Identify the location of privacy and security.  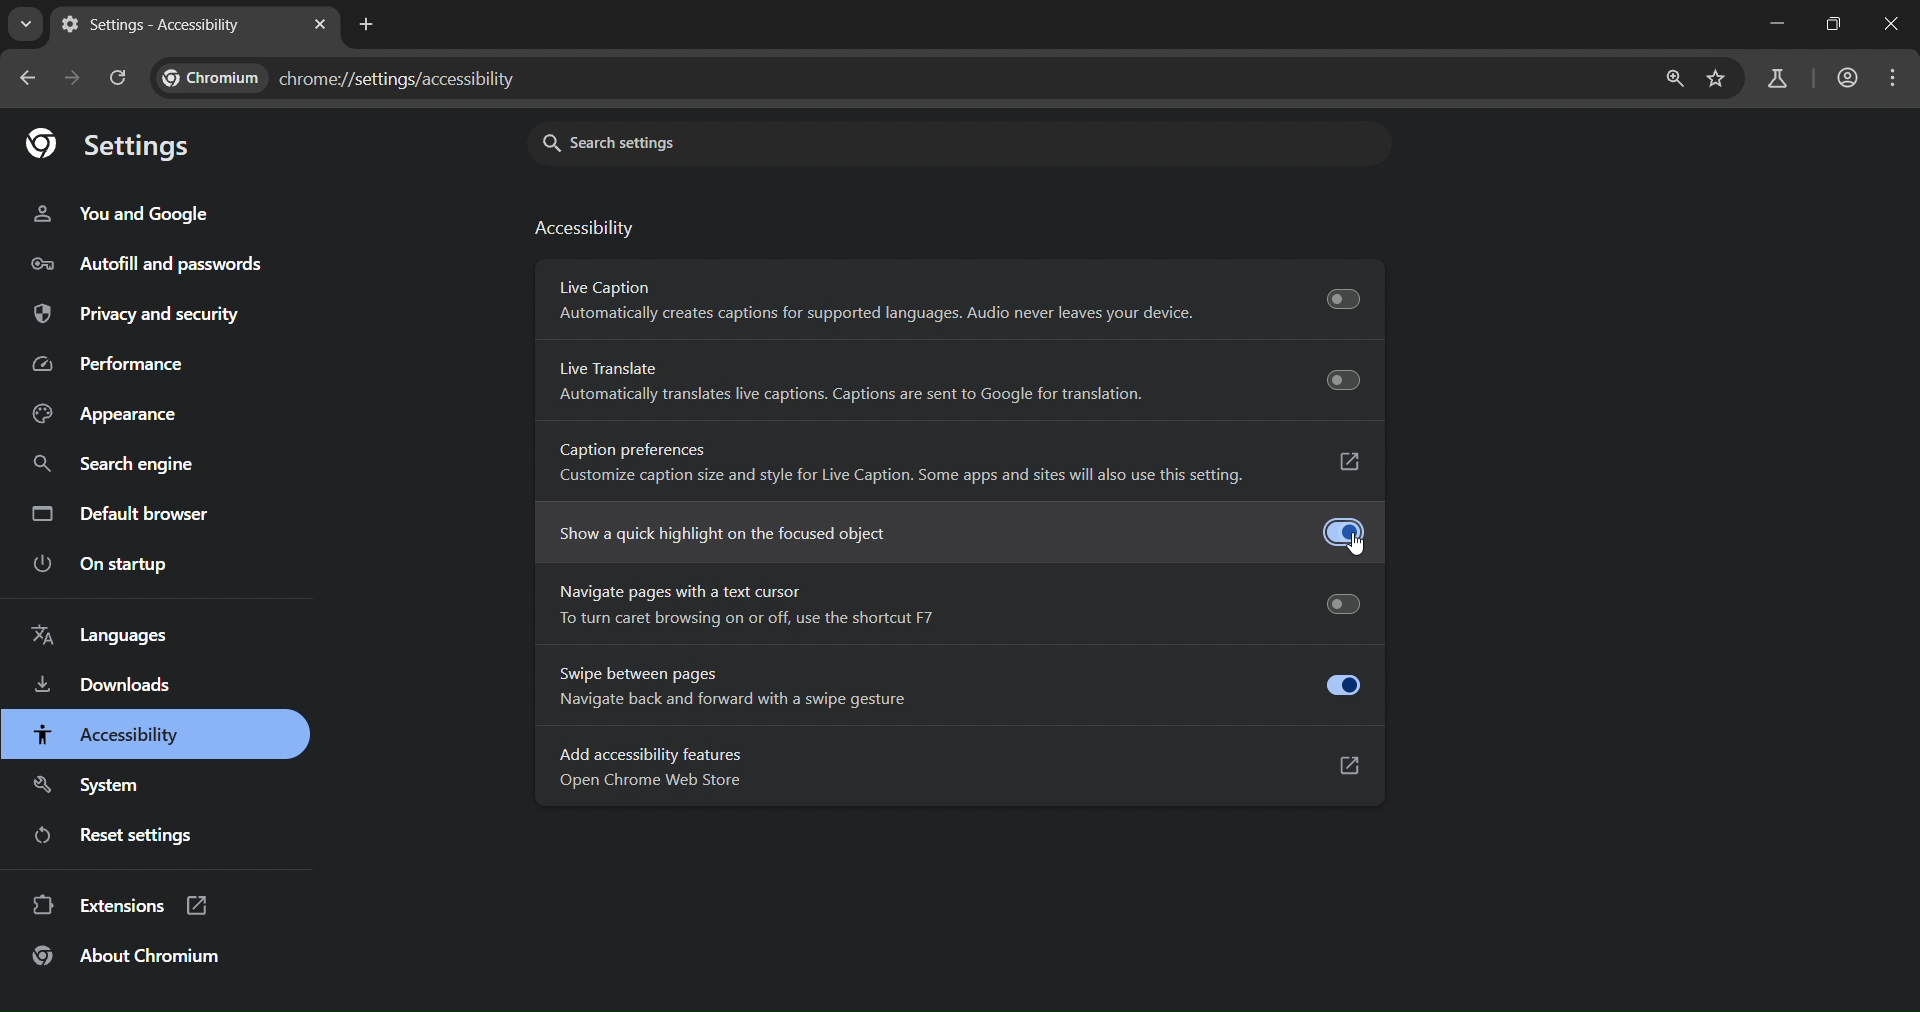
(135, 317).